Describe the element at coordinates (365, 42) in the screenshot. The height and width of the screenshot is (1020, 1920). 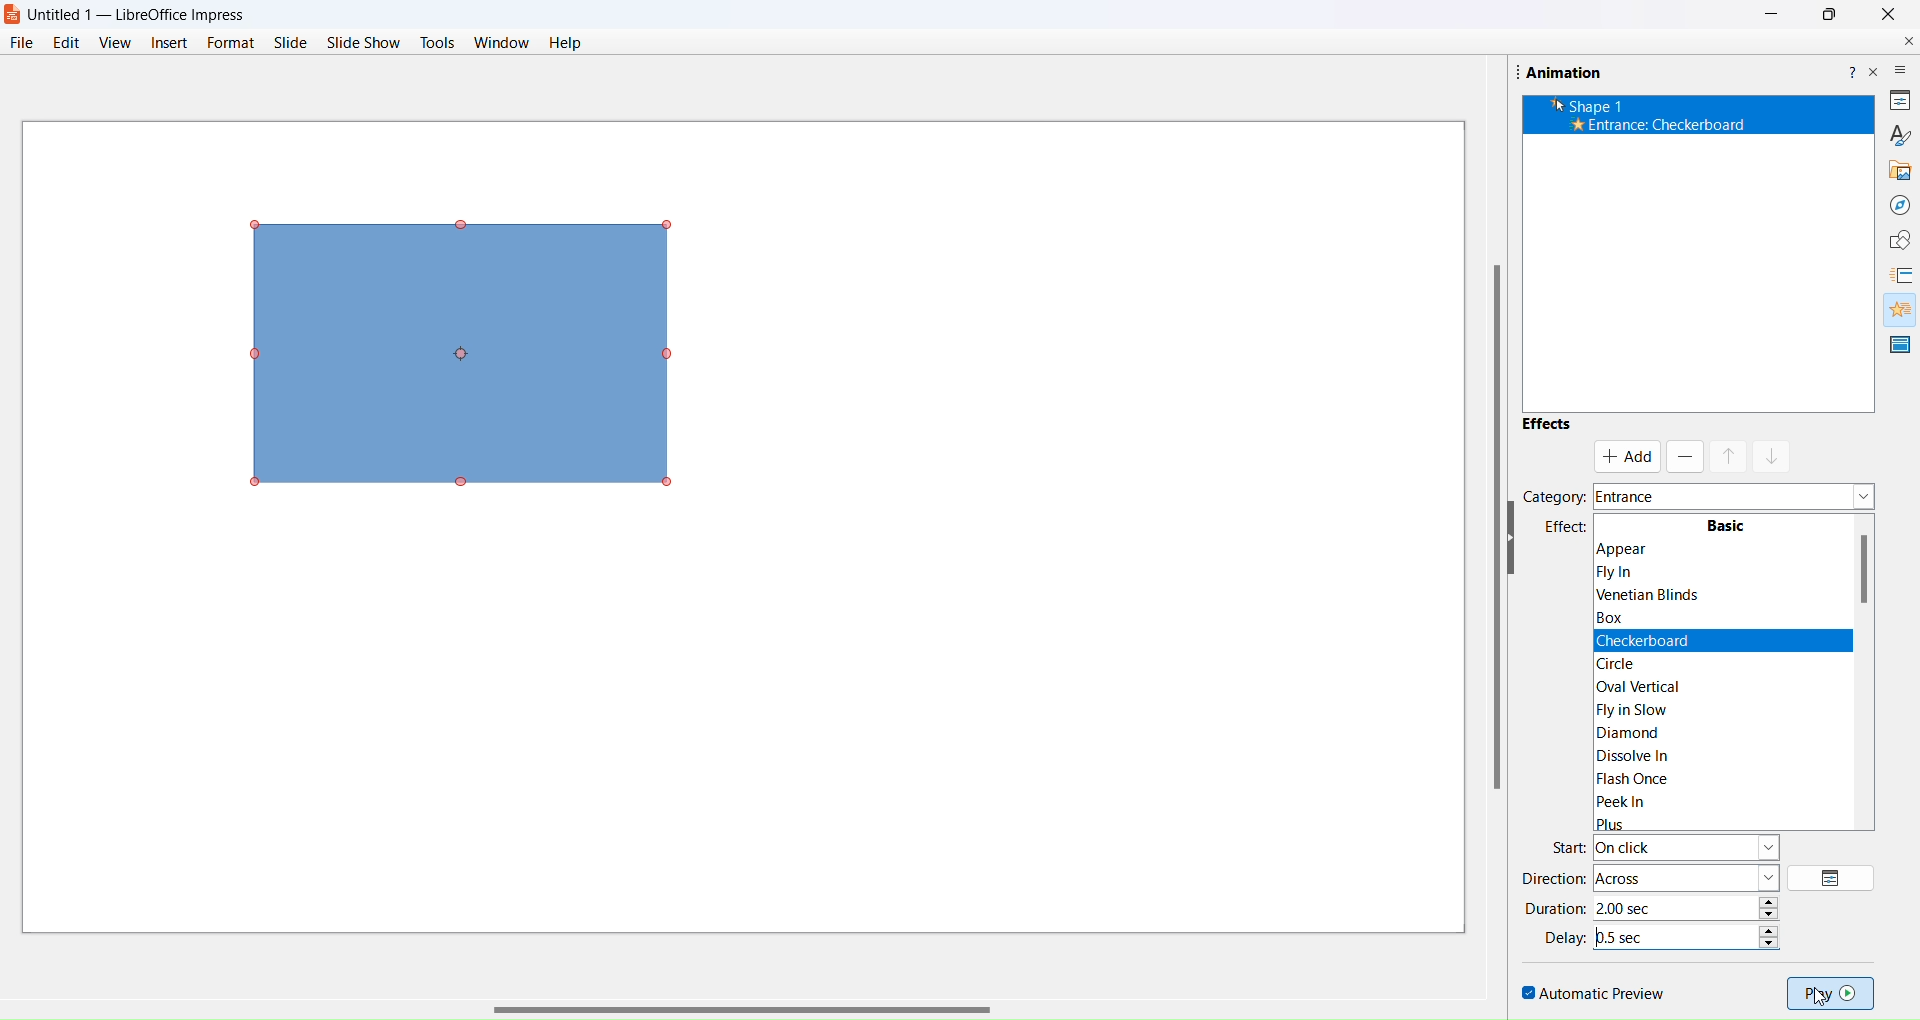
I see `slide show` at that location.